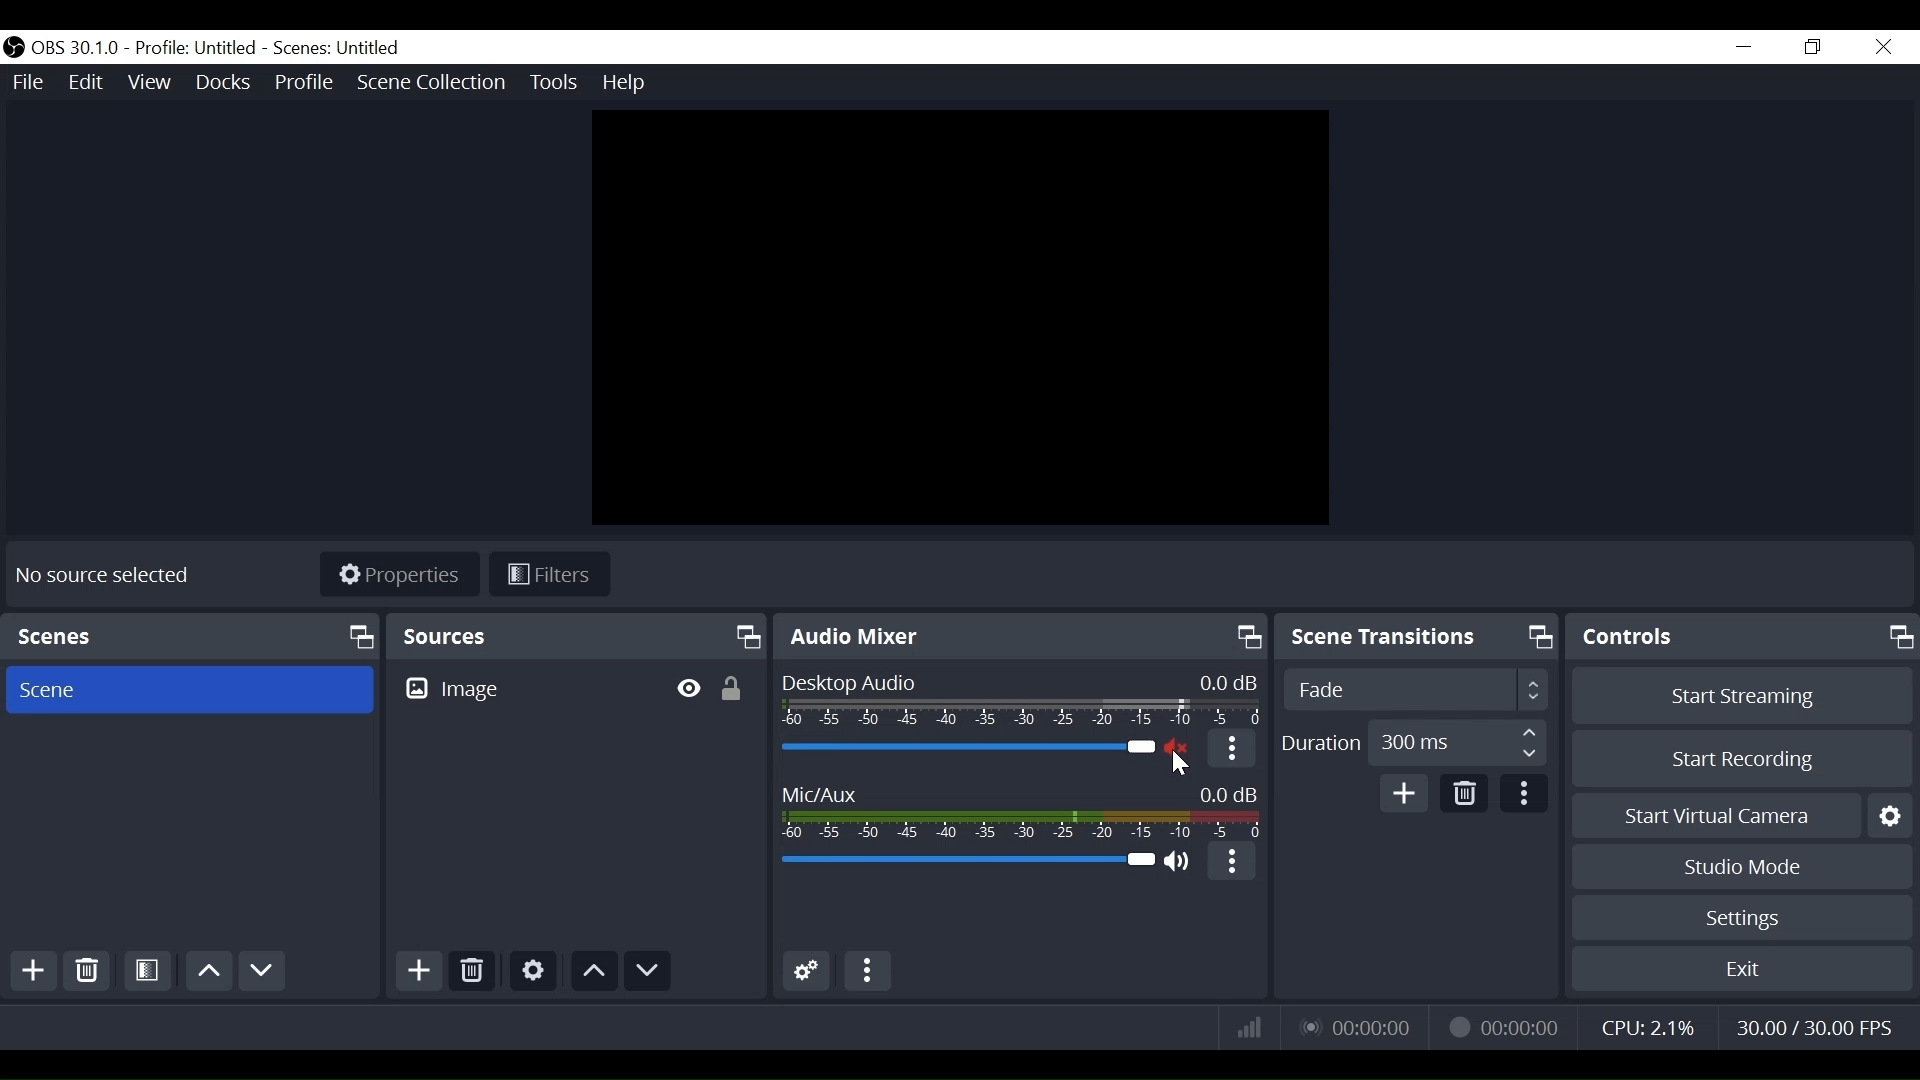  What do you see at coordinates (692, 689) in the screenshot?
I see `Hide/Display` at bounding box center [692, 689].